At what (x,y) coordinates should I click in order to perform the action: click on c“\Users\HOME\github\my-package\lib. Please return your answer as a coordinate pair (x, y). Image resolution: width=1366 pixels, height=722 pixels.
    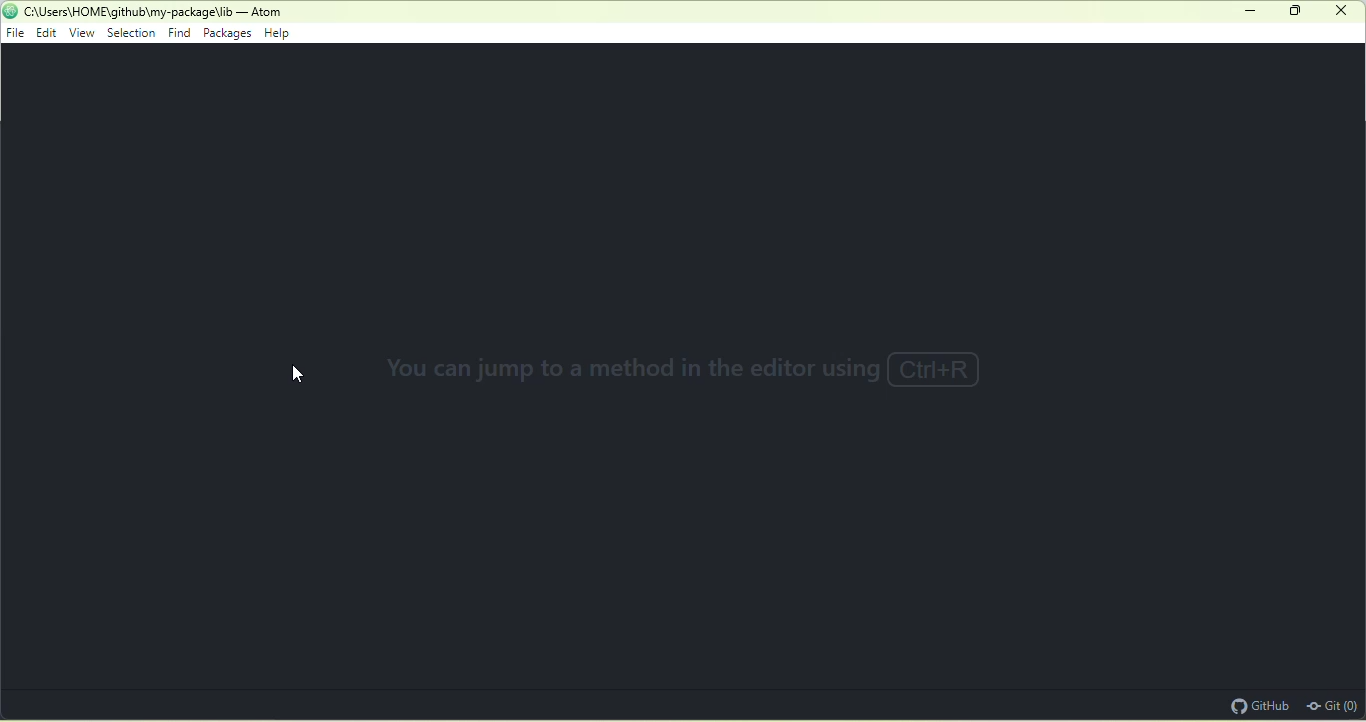
    Looking at the image, I should click on (129, 12).